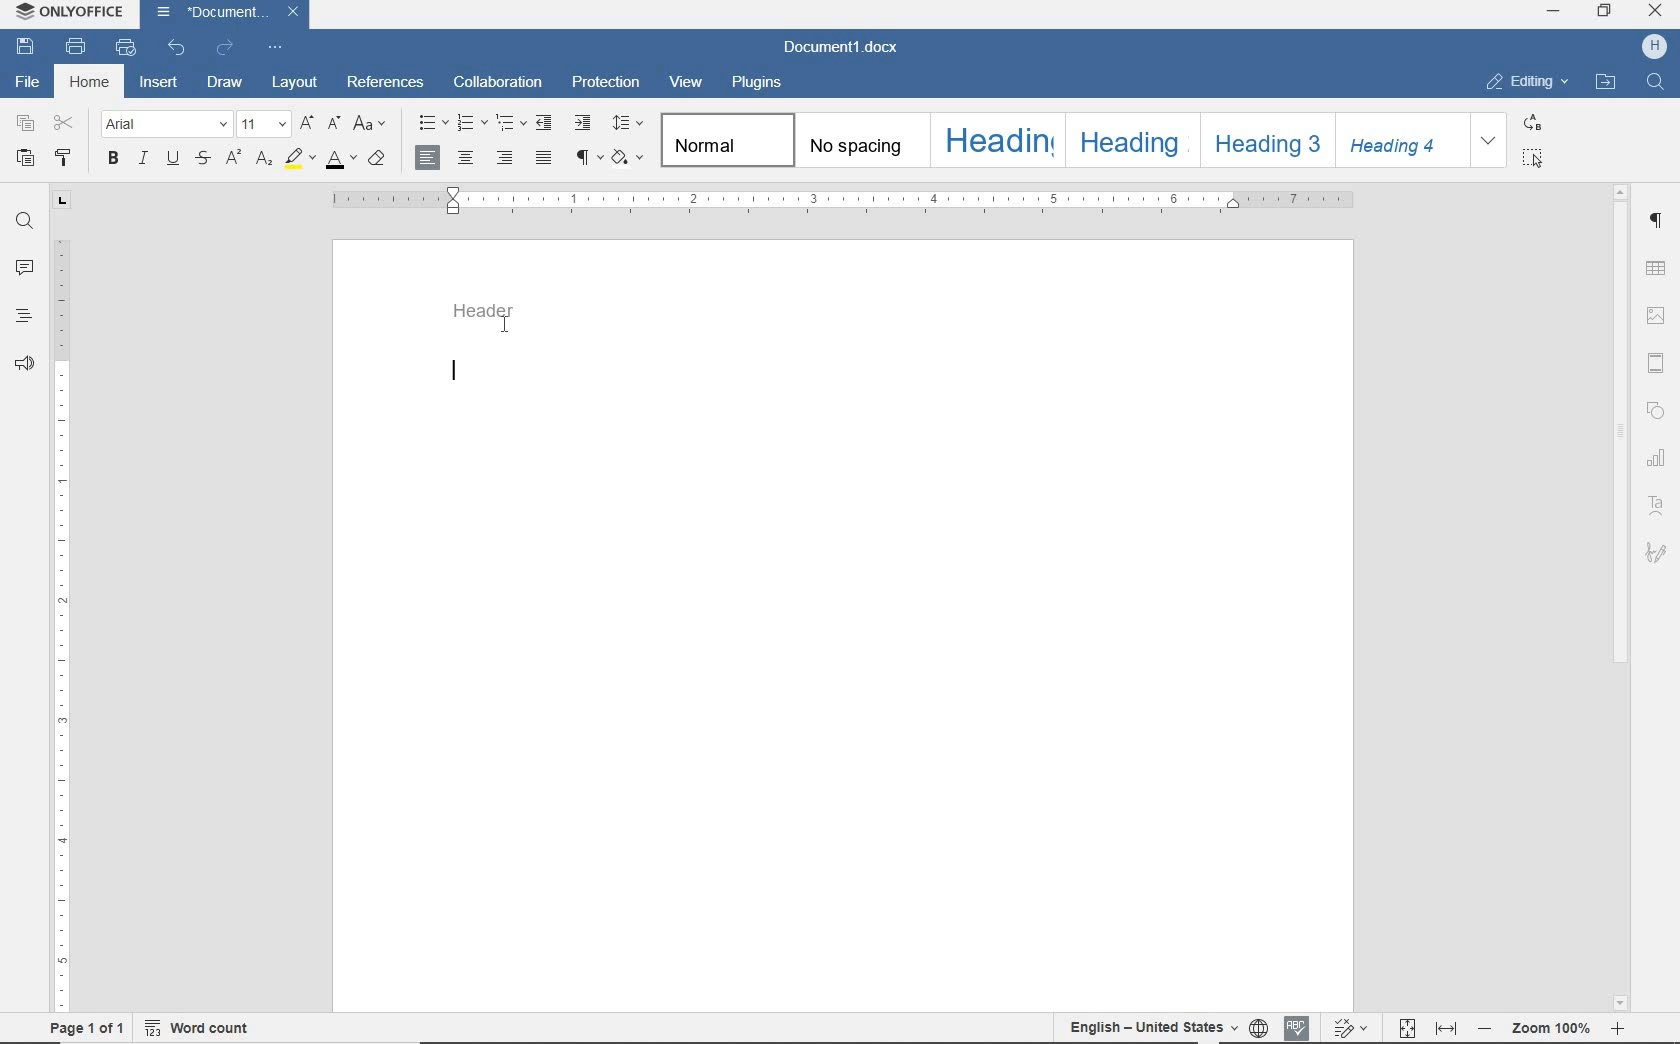  Describe the element at coordinates (89, 83) in the screenshot. I see `home` at that location.